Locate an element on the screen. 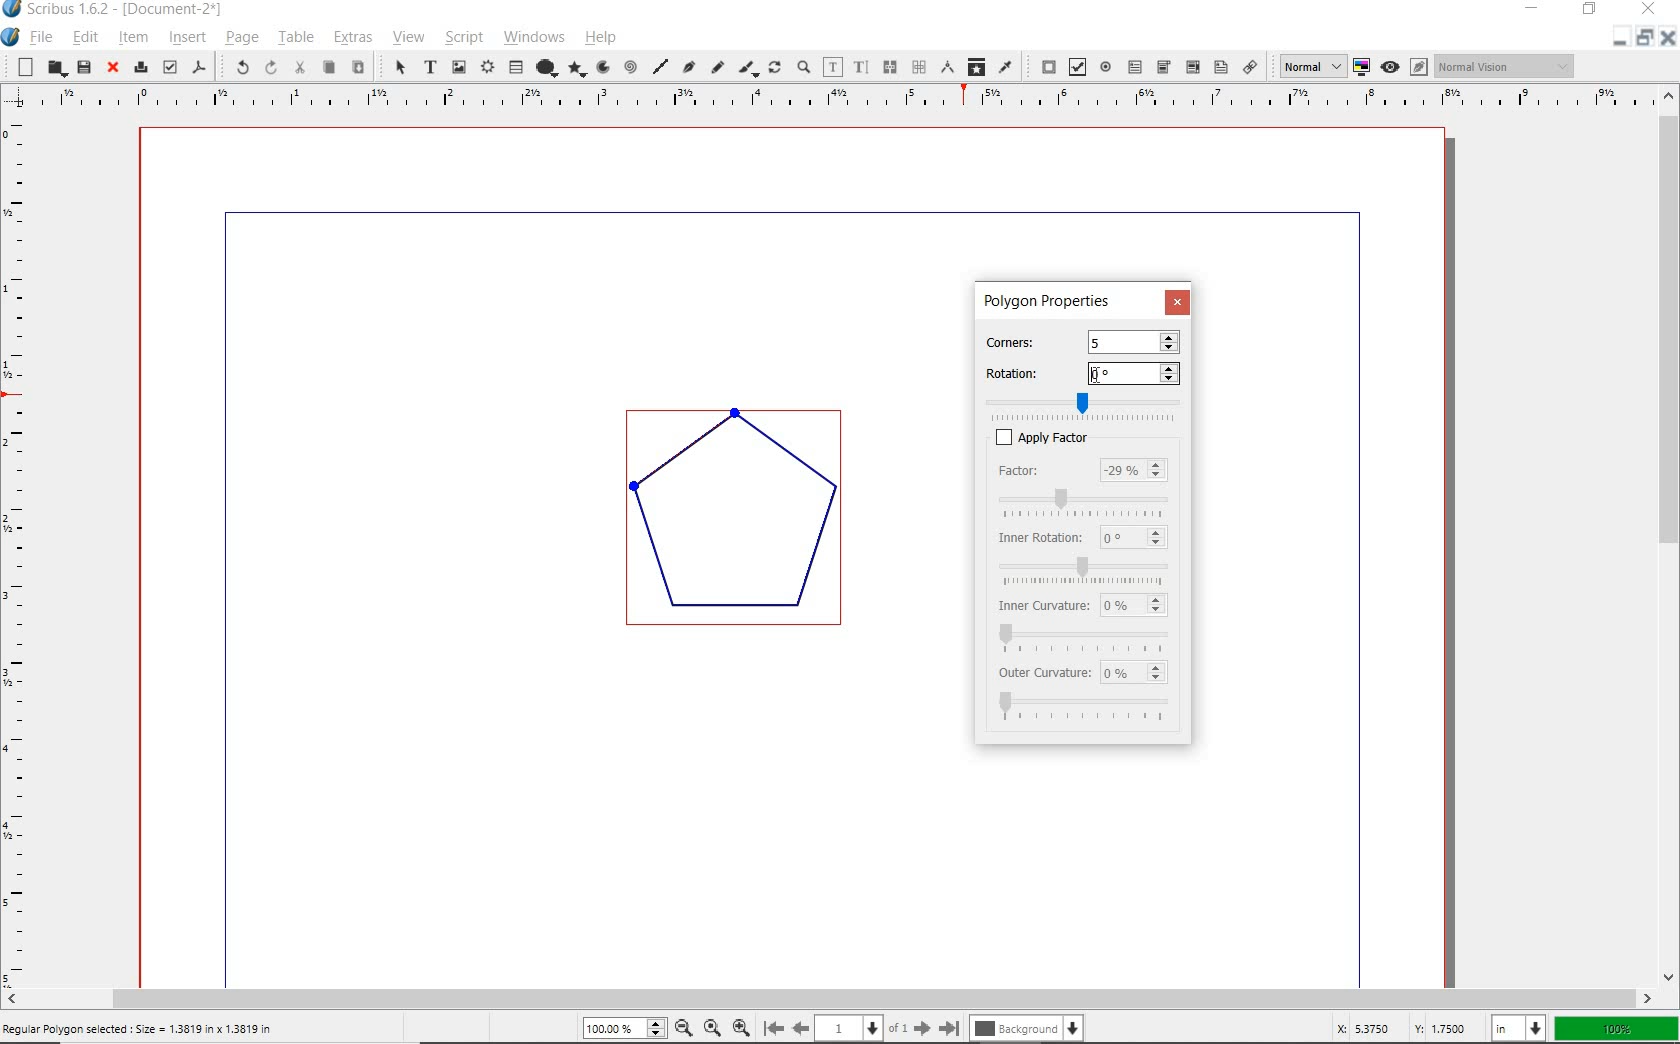  shape is located at coordinates (548, 65).